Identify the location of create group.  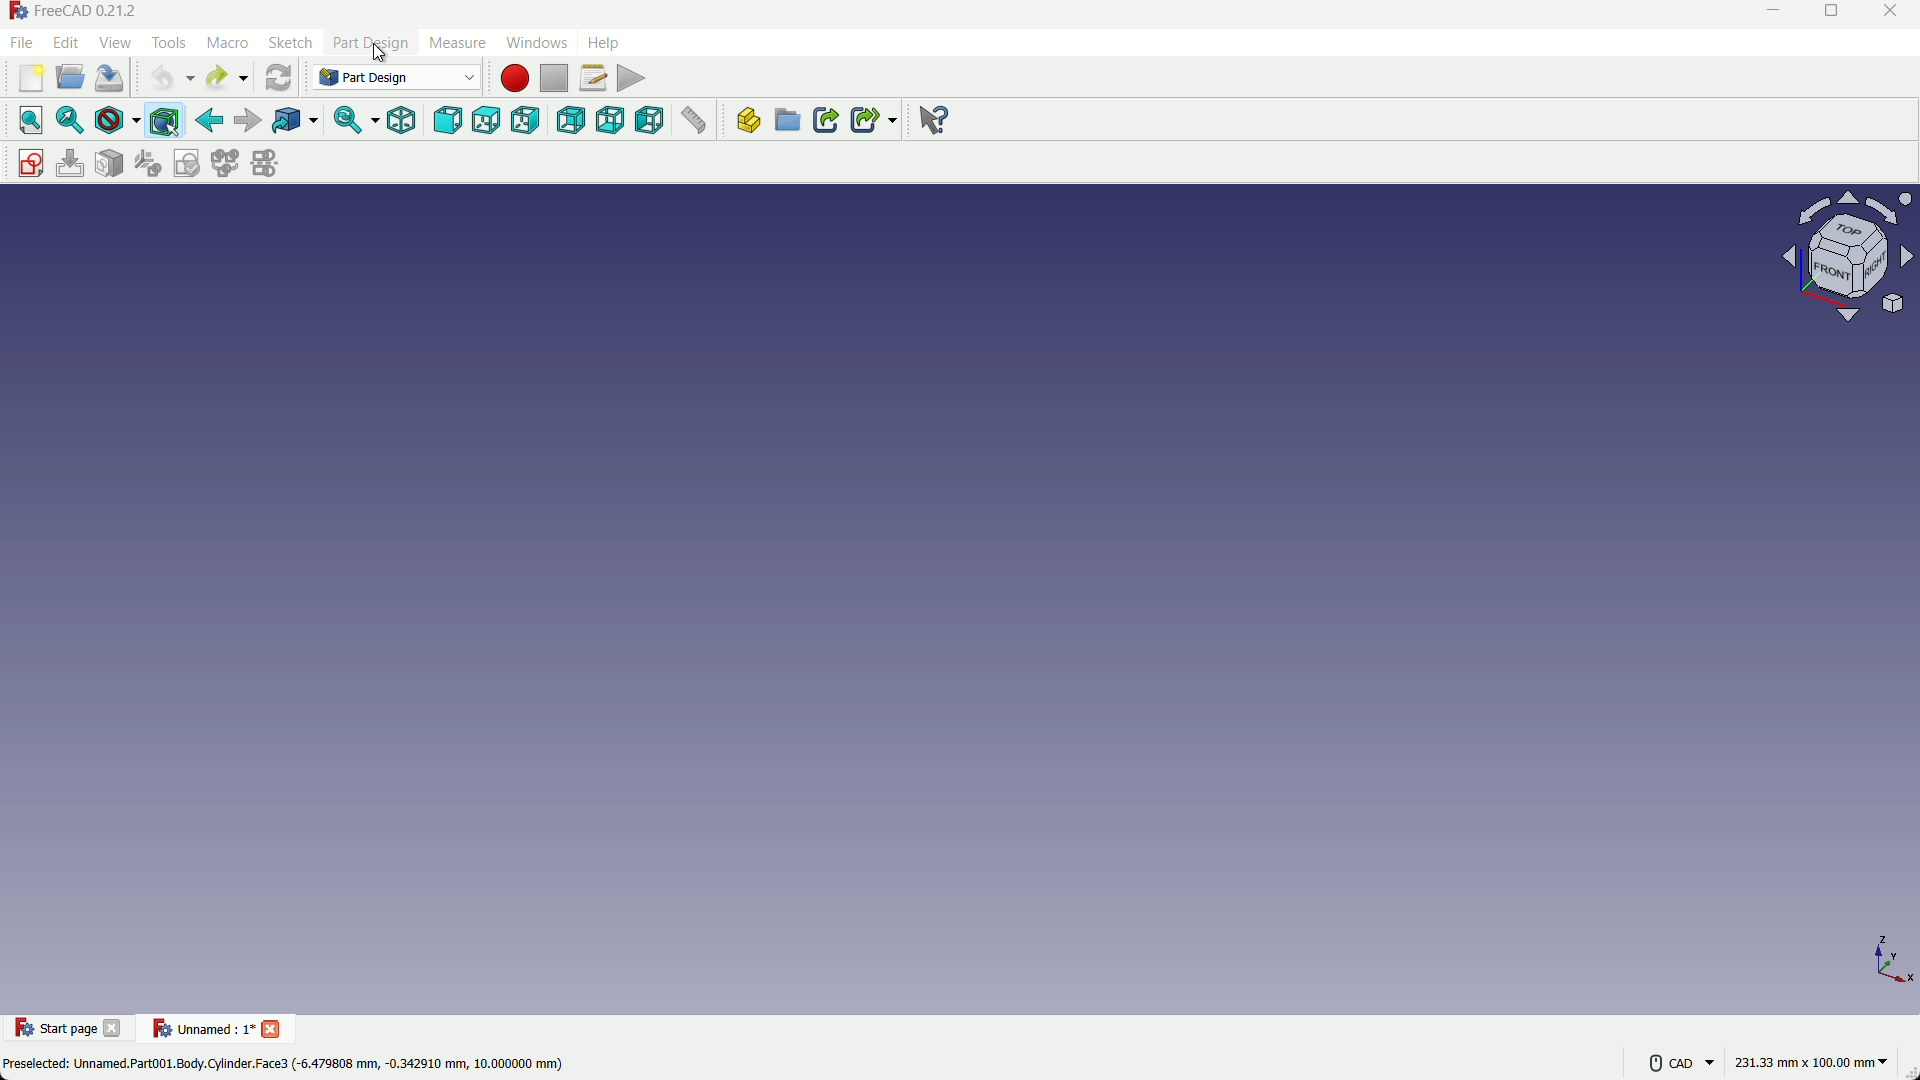
(786, 122).